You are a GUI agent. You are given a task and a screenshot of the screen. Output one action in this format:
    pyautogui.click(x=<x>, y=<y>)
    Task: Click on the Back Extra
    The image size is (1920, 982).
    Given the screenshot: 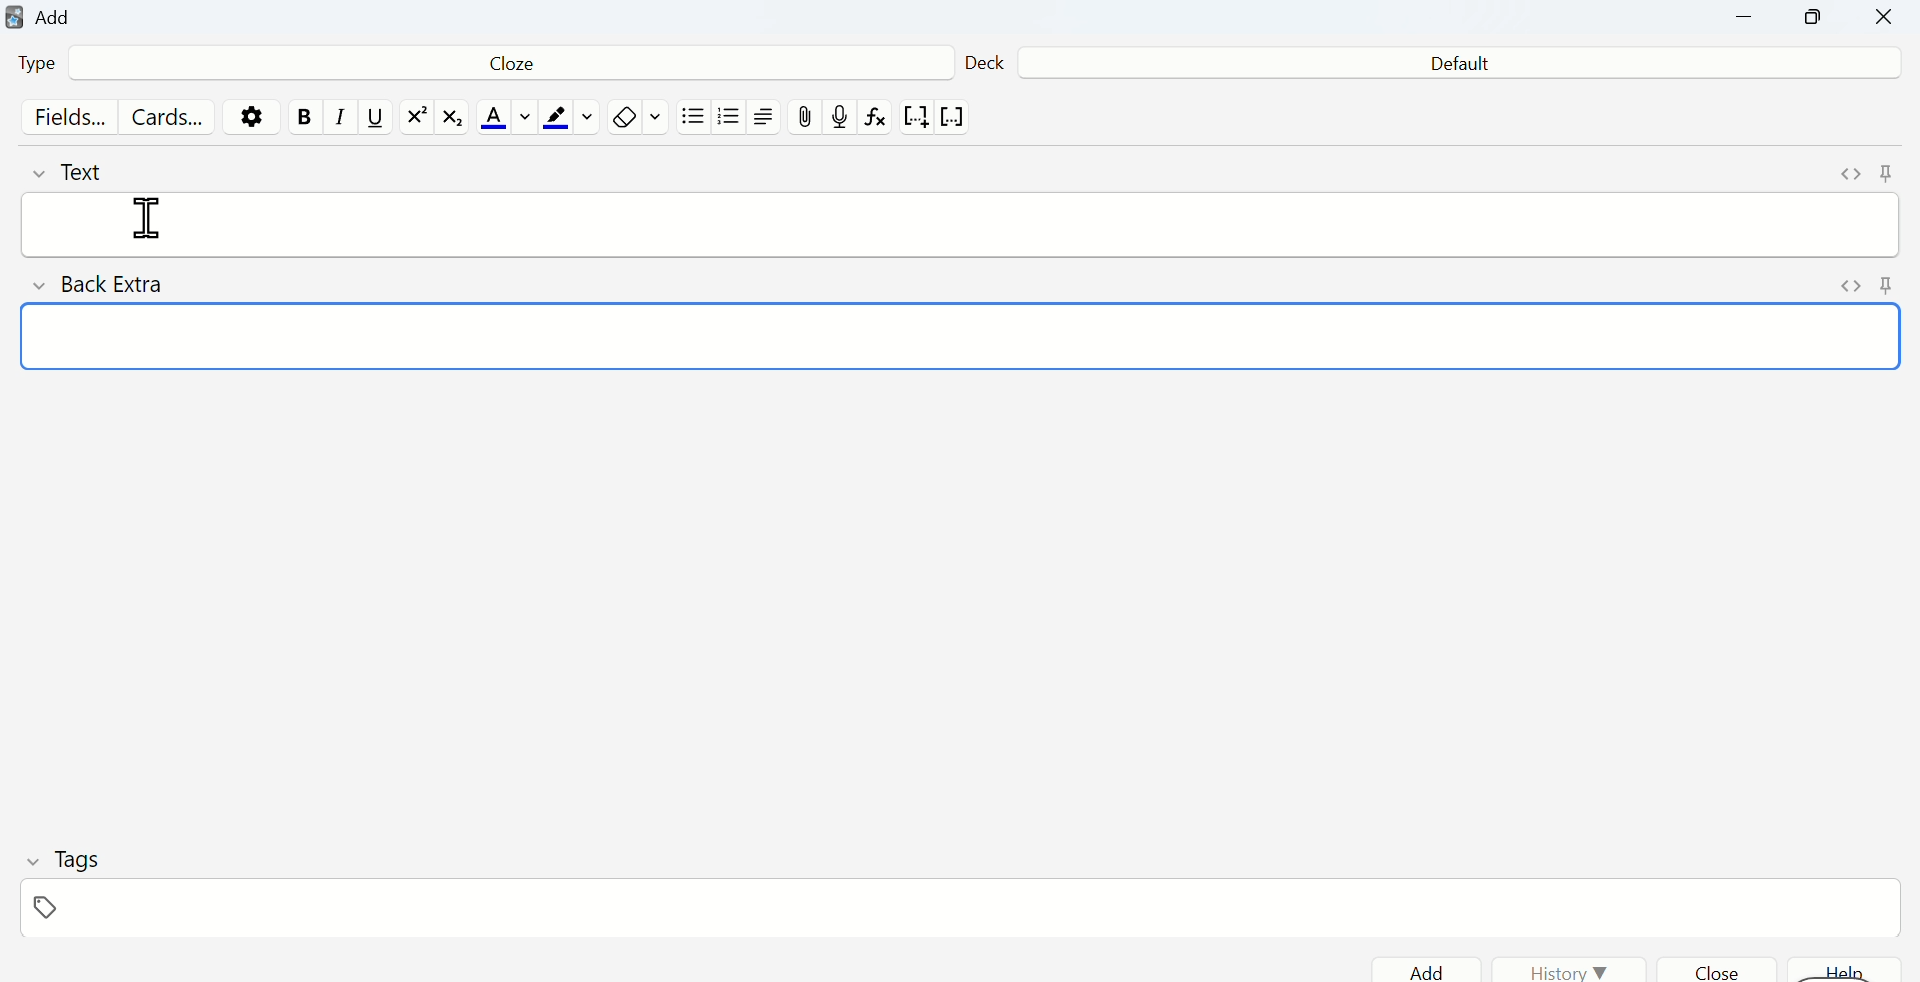 What is the action you would take?
    pyautogui.click(x=109, y=286)
    